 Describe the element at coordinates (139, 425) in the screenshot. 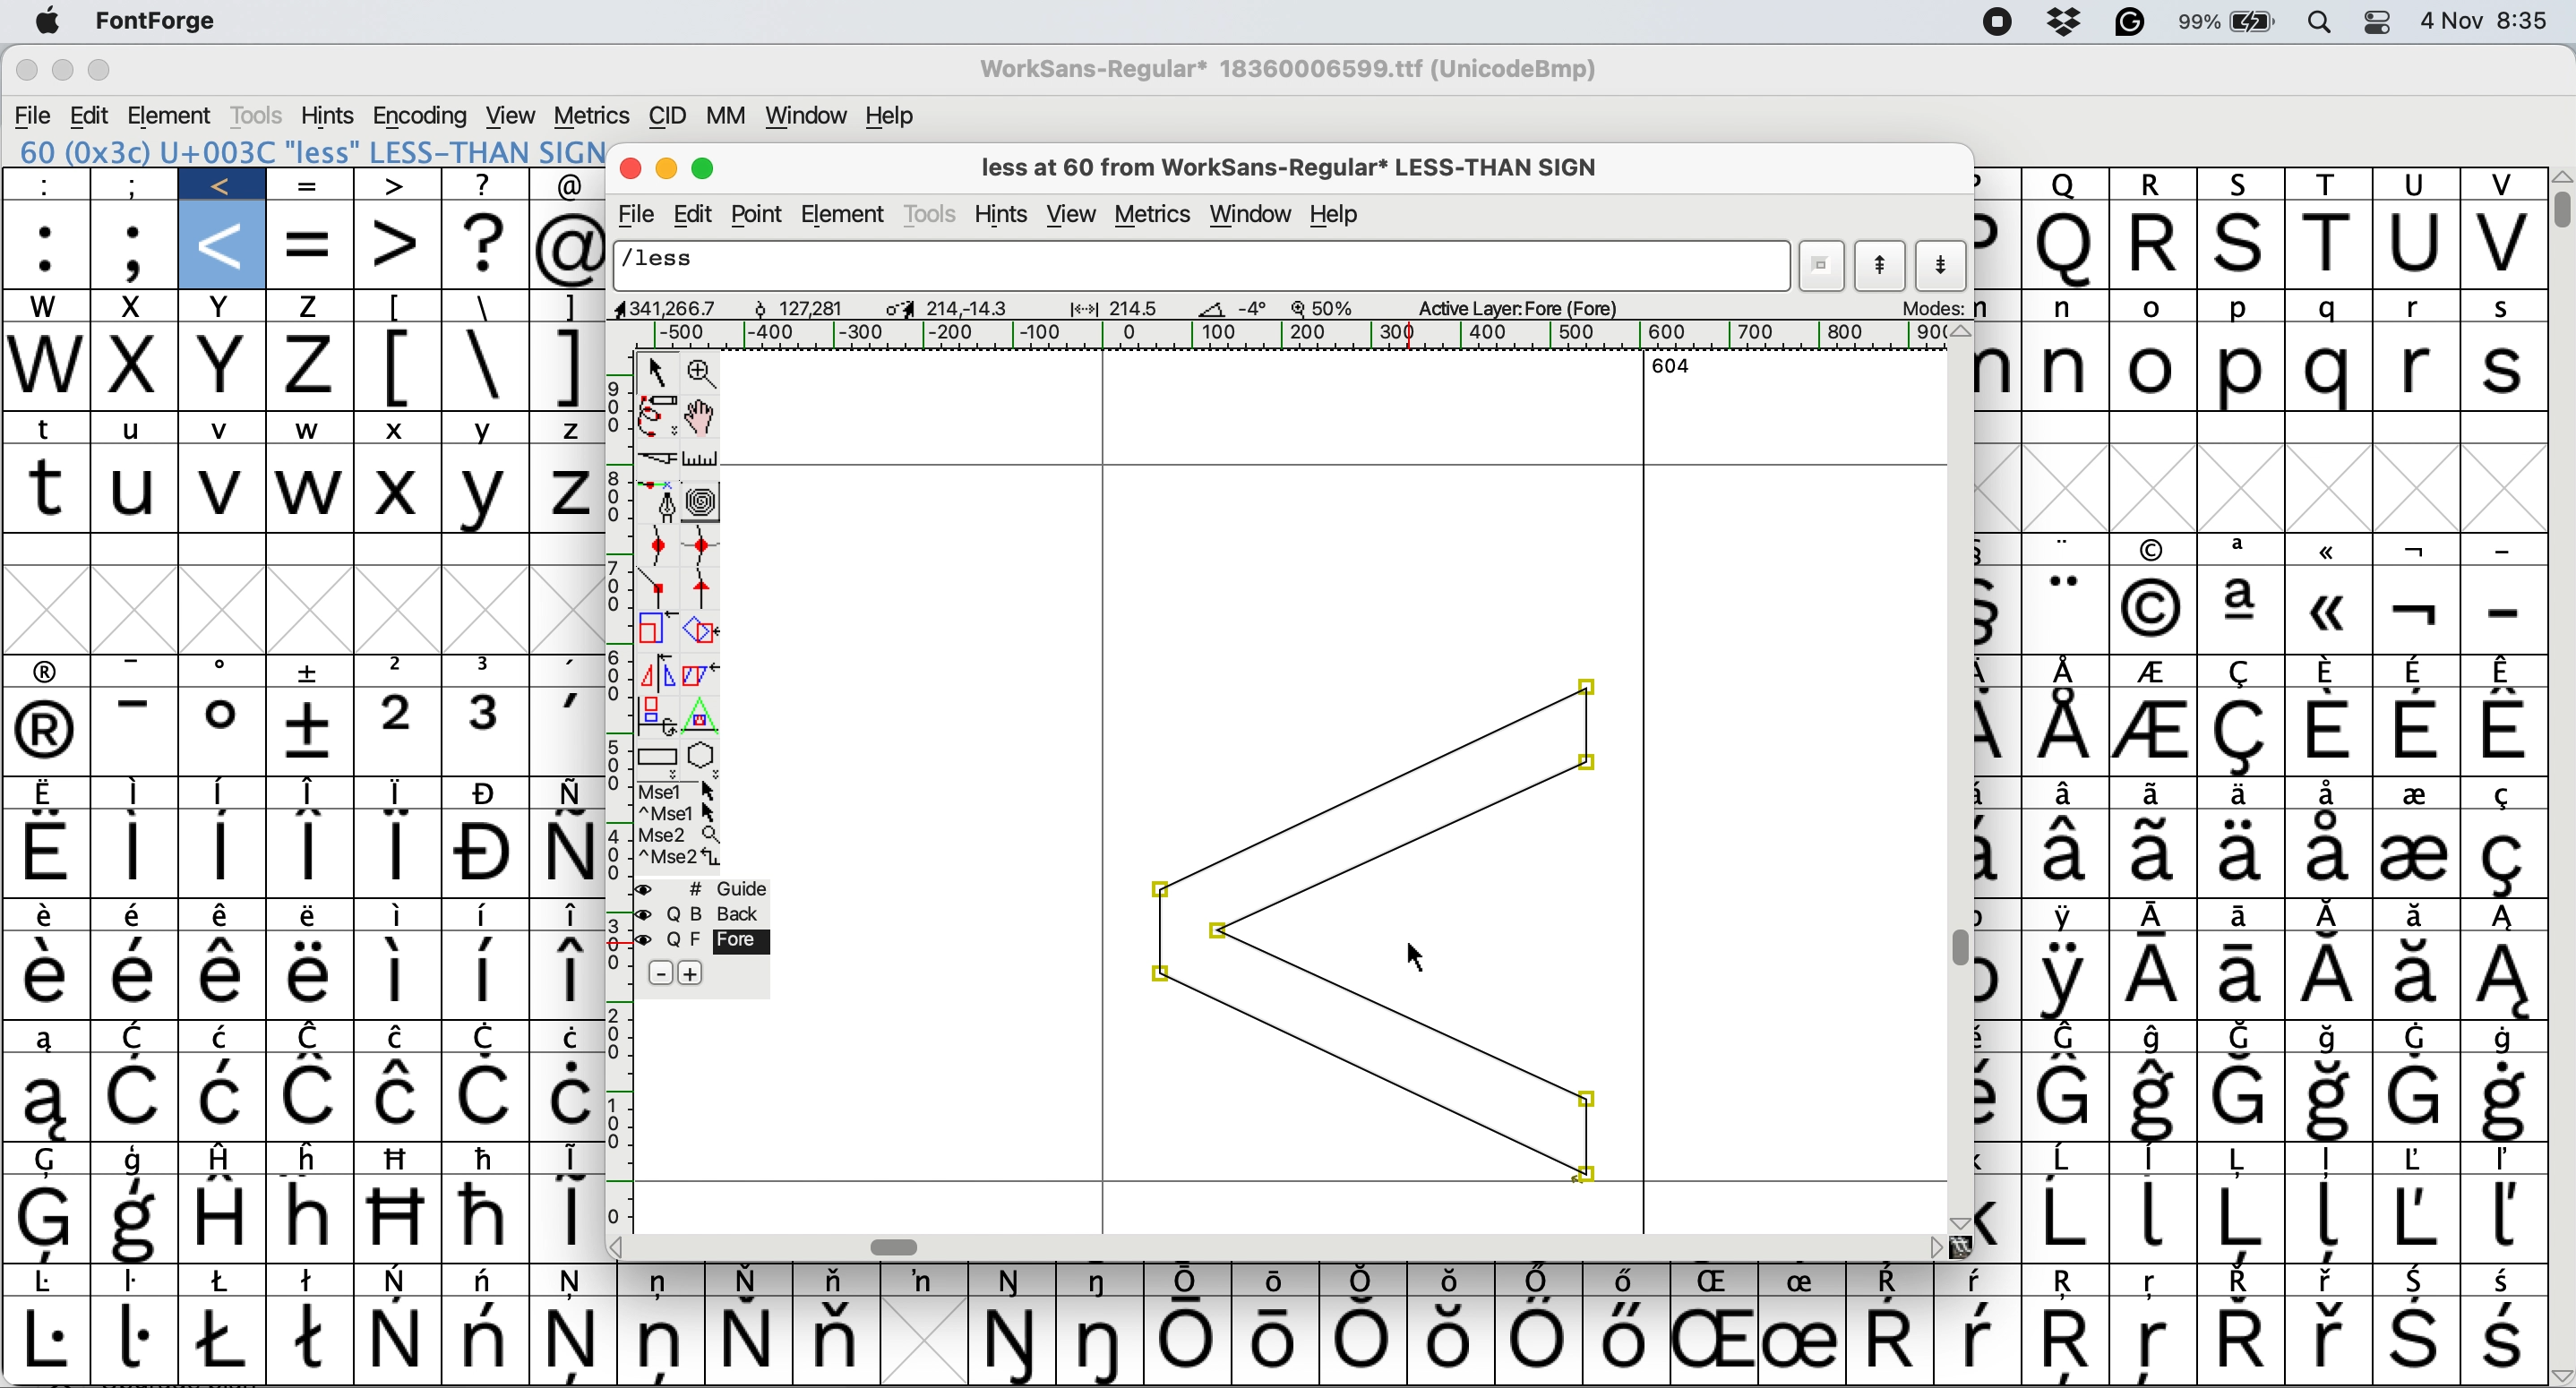

I see `u` at that location.